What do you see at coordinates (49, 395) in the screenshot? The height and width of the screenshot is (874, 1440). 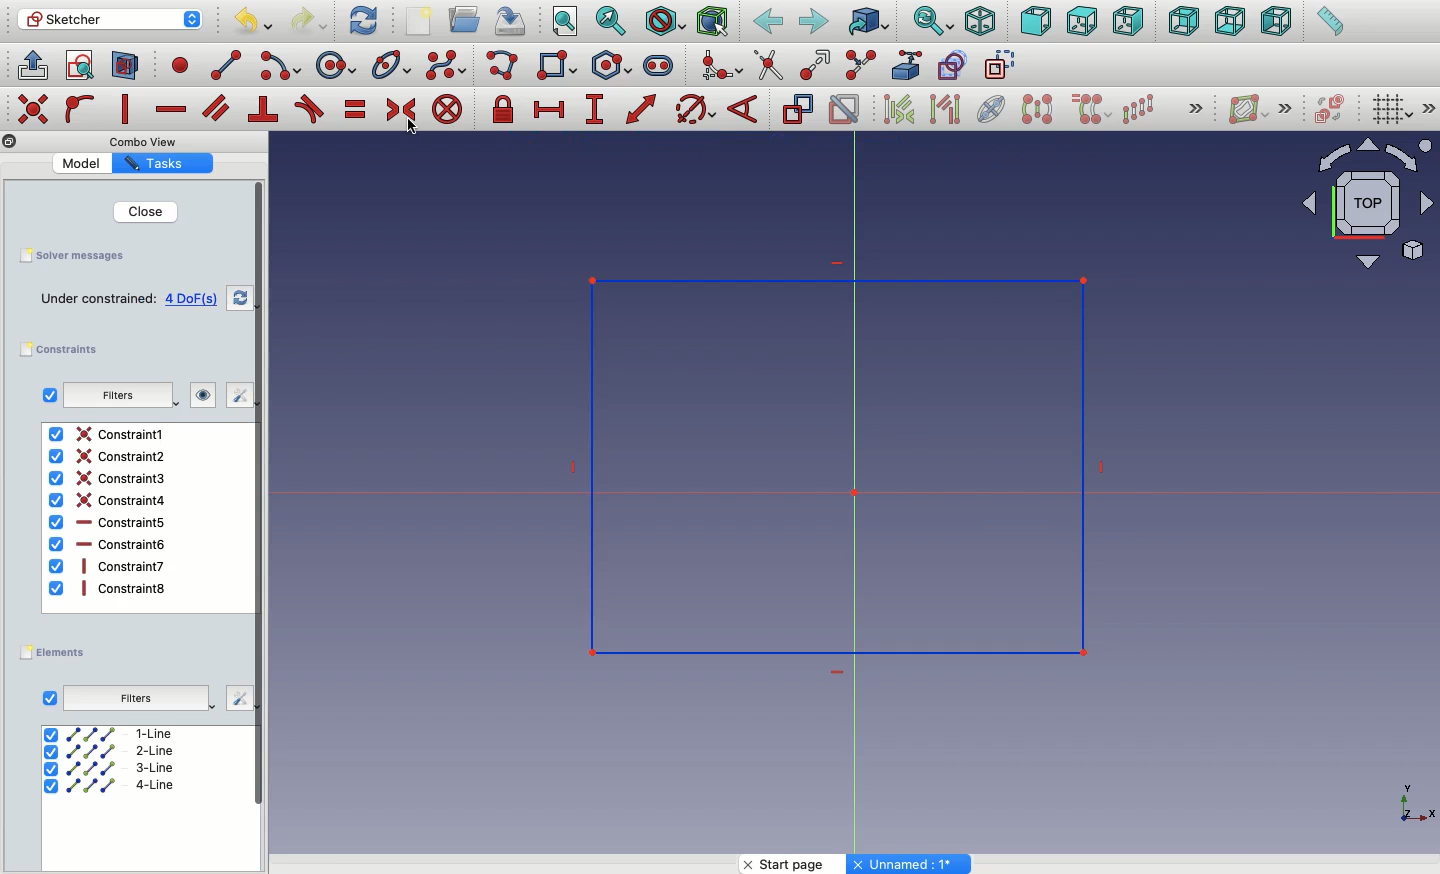 I see `checkbox` at bounding box center [49, 395].